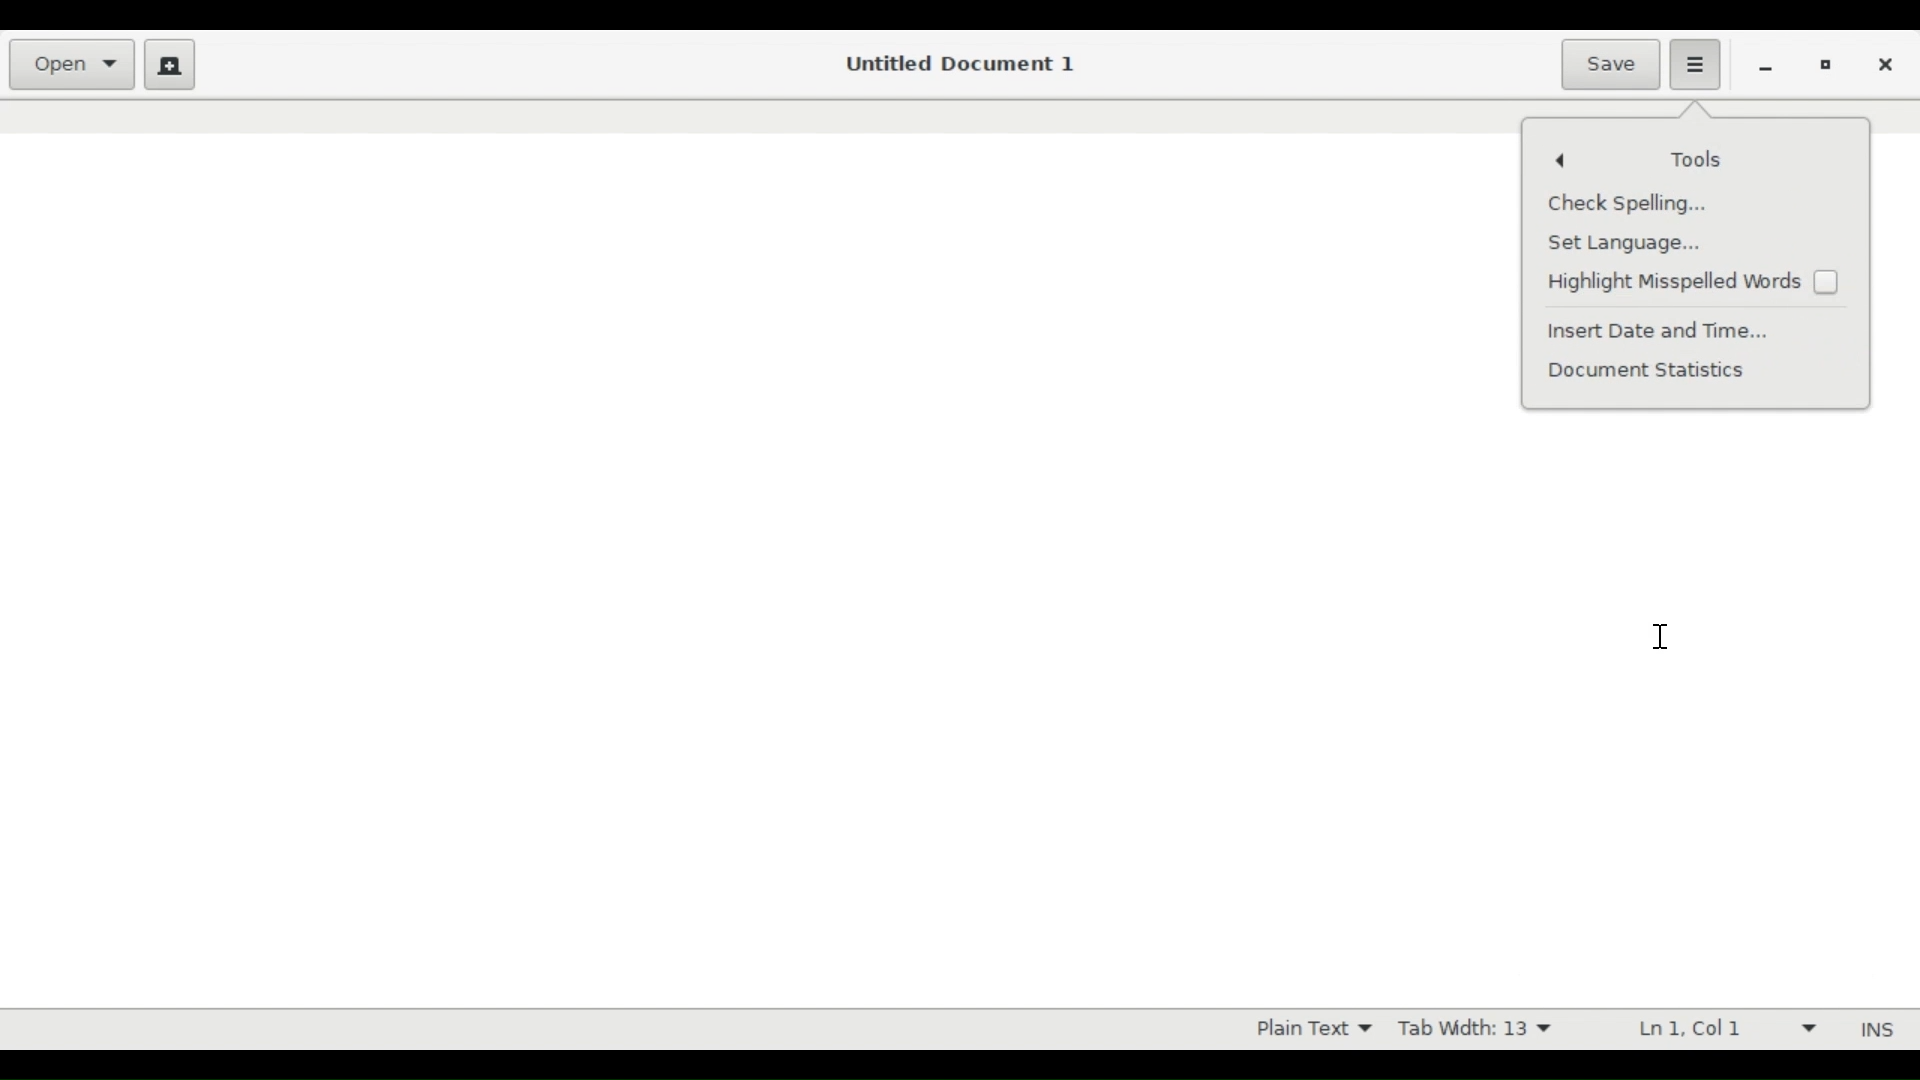 This screenshot has height=1080, width=1920. Describe the element at coordinates (1828, 66) in the screenshot. I see `Restore` at that location.